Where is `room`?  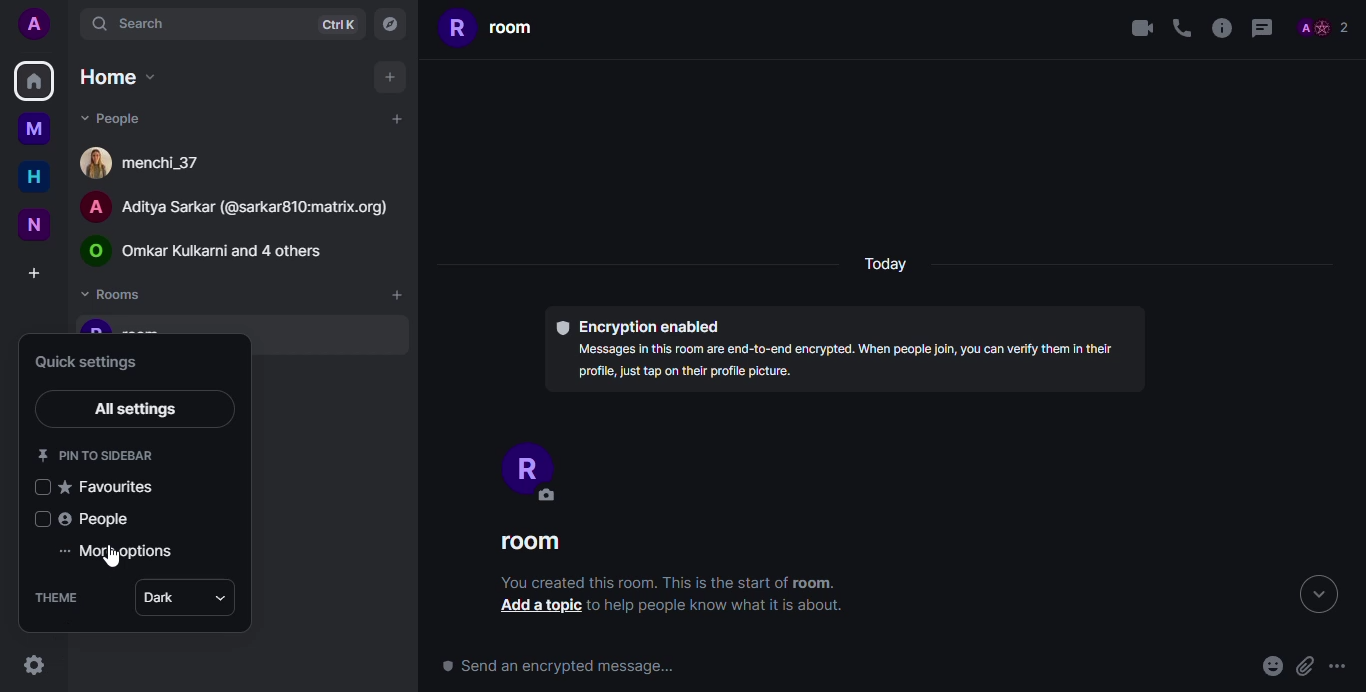 room is located at coordinates (489, 31).